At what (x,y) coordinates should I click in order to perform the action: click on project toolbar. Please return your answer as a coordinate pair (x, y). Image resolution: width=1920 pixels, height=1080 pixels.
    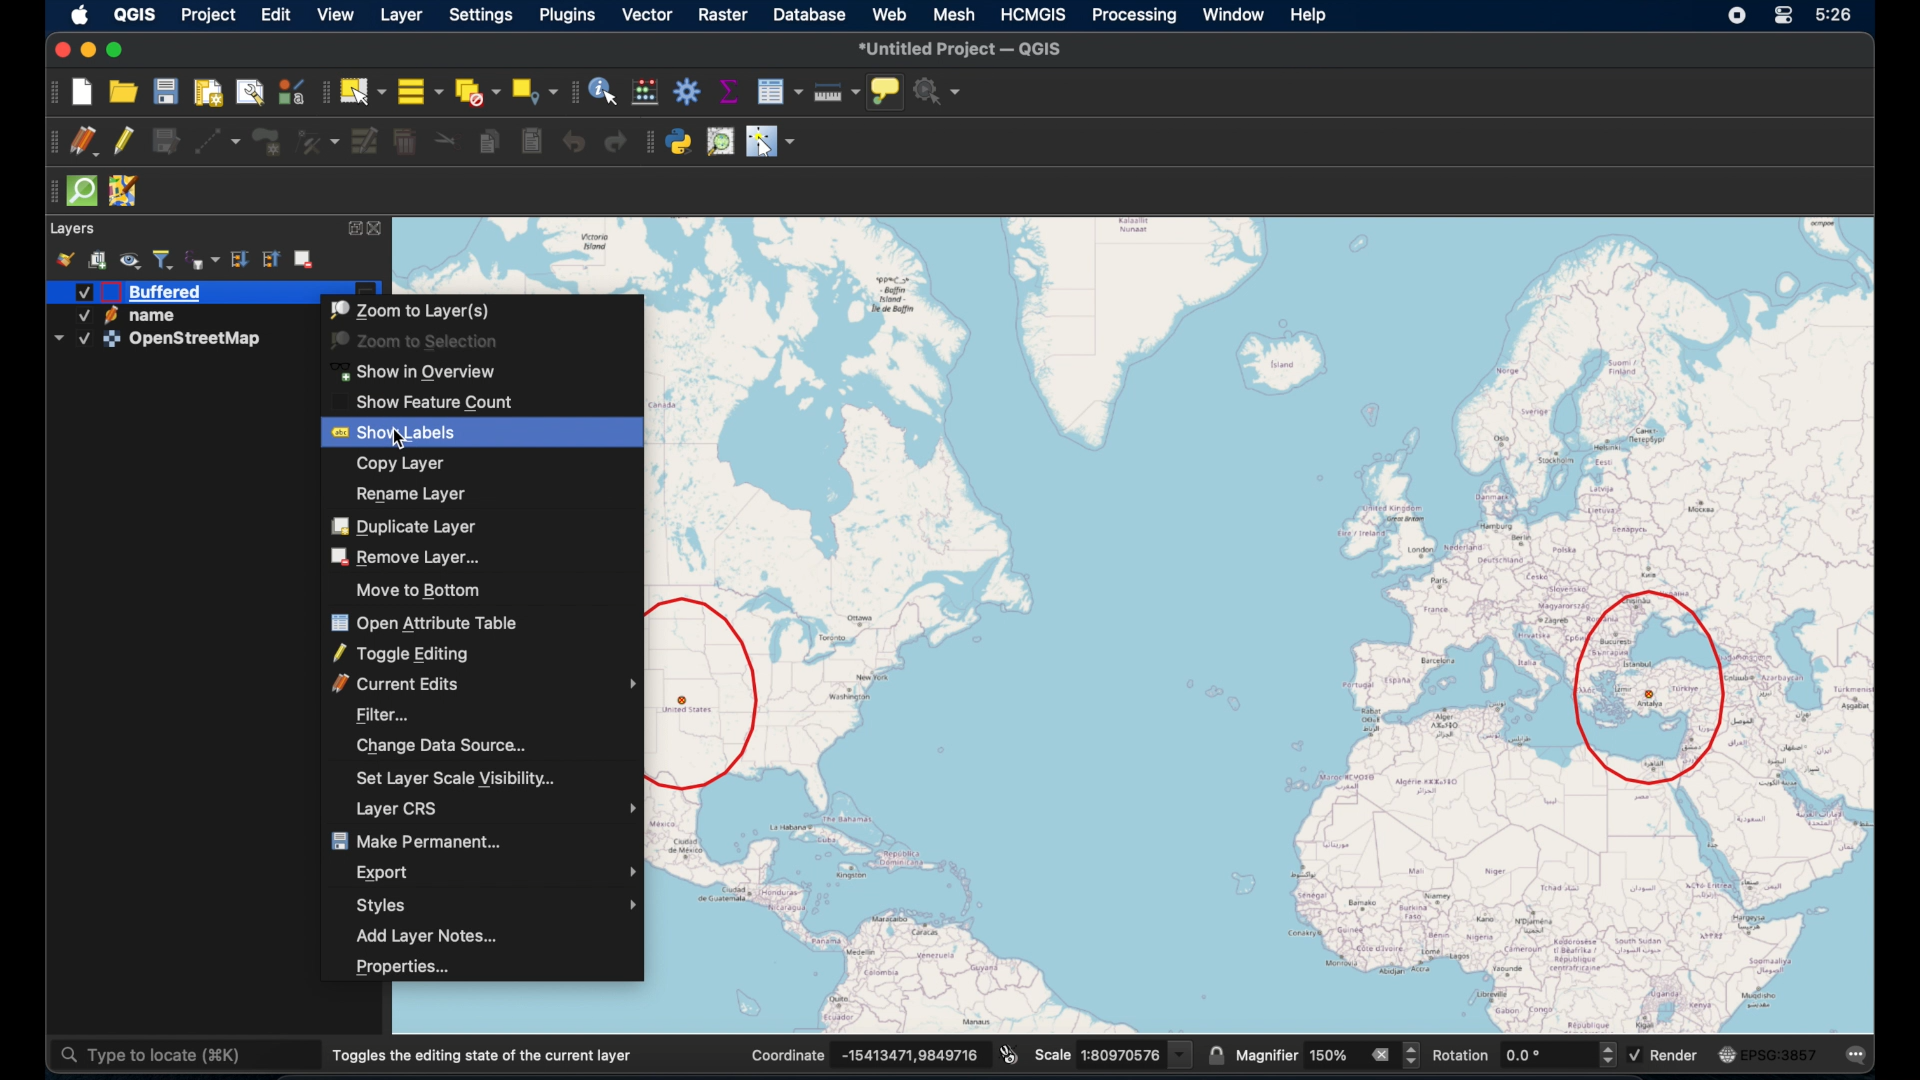
    Looking at the image, I should click on (50, 91).